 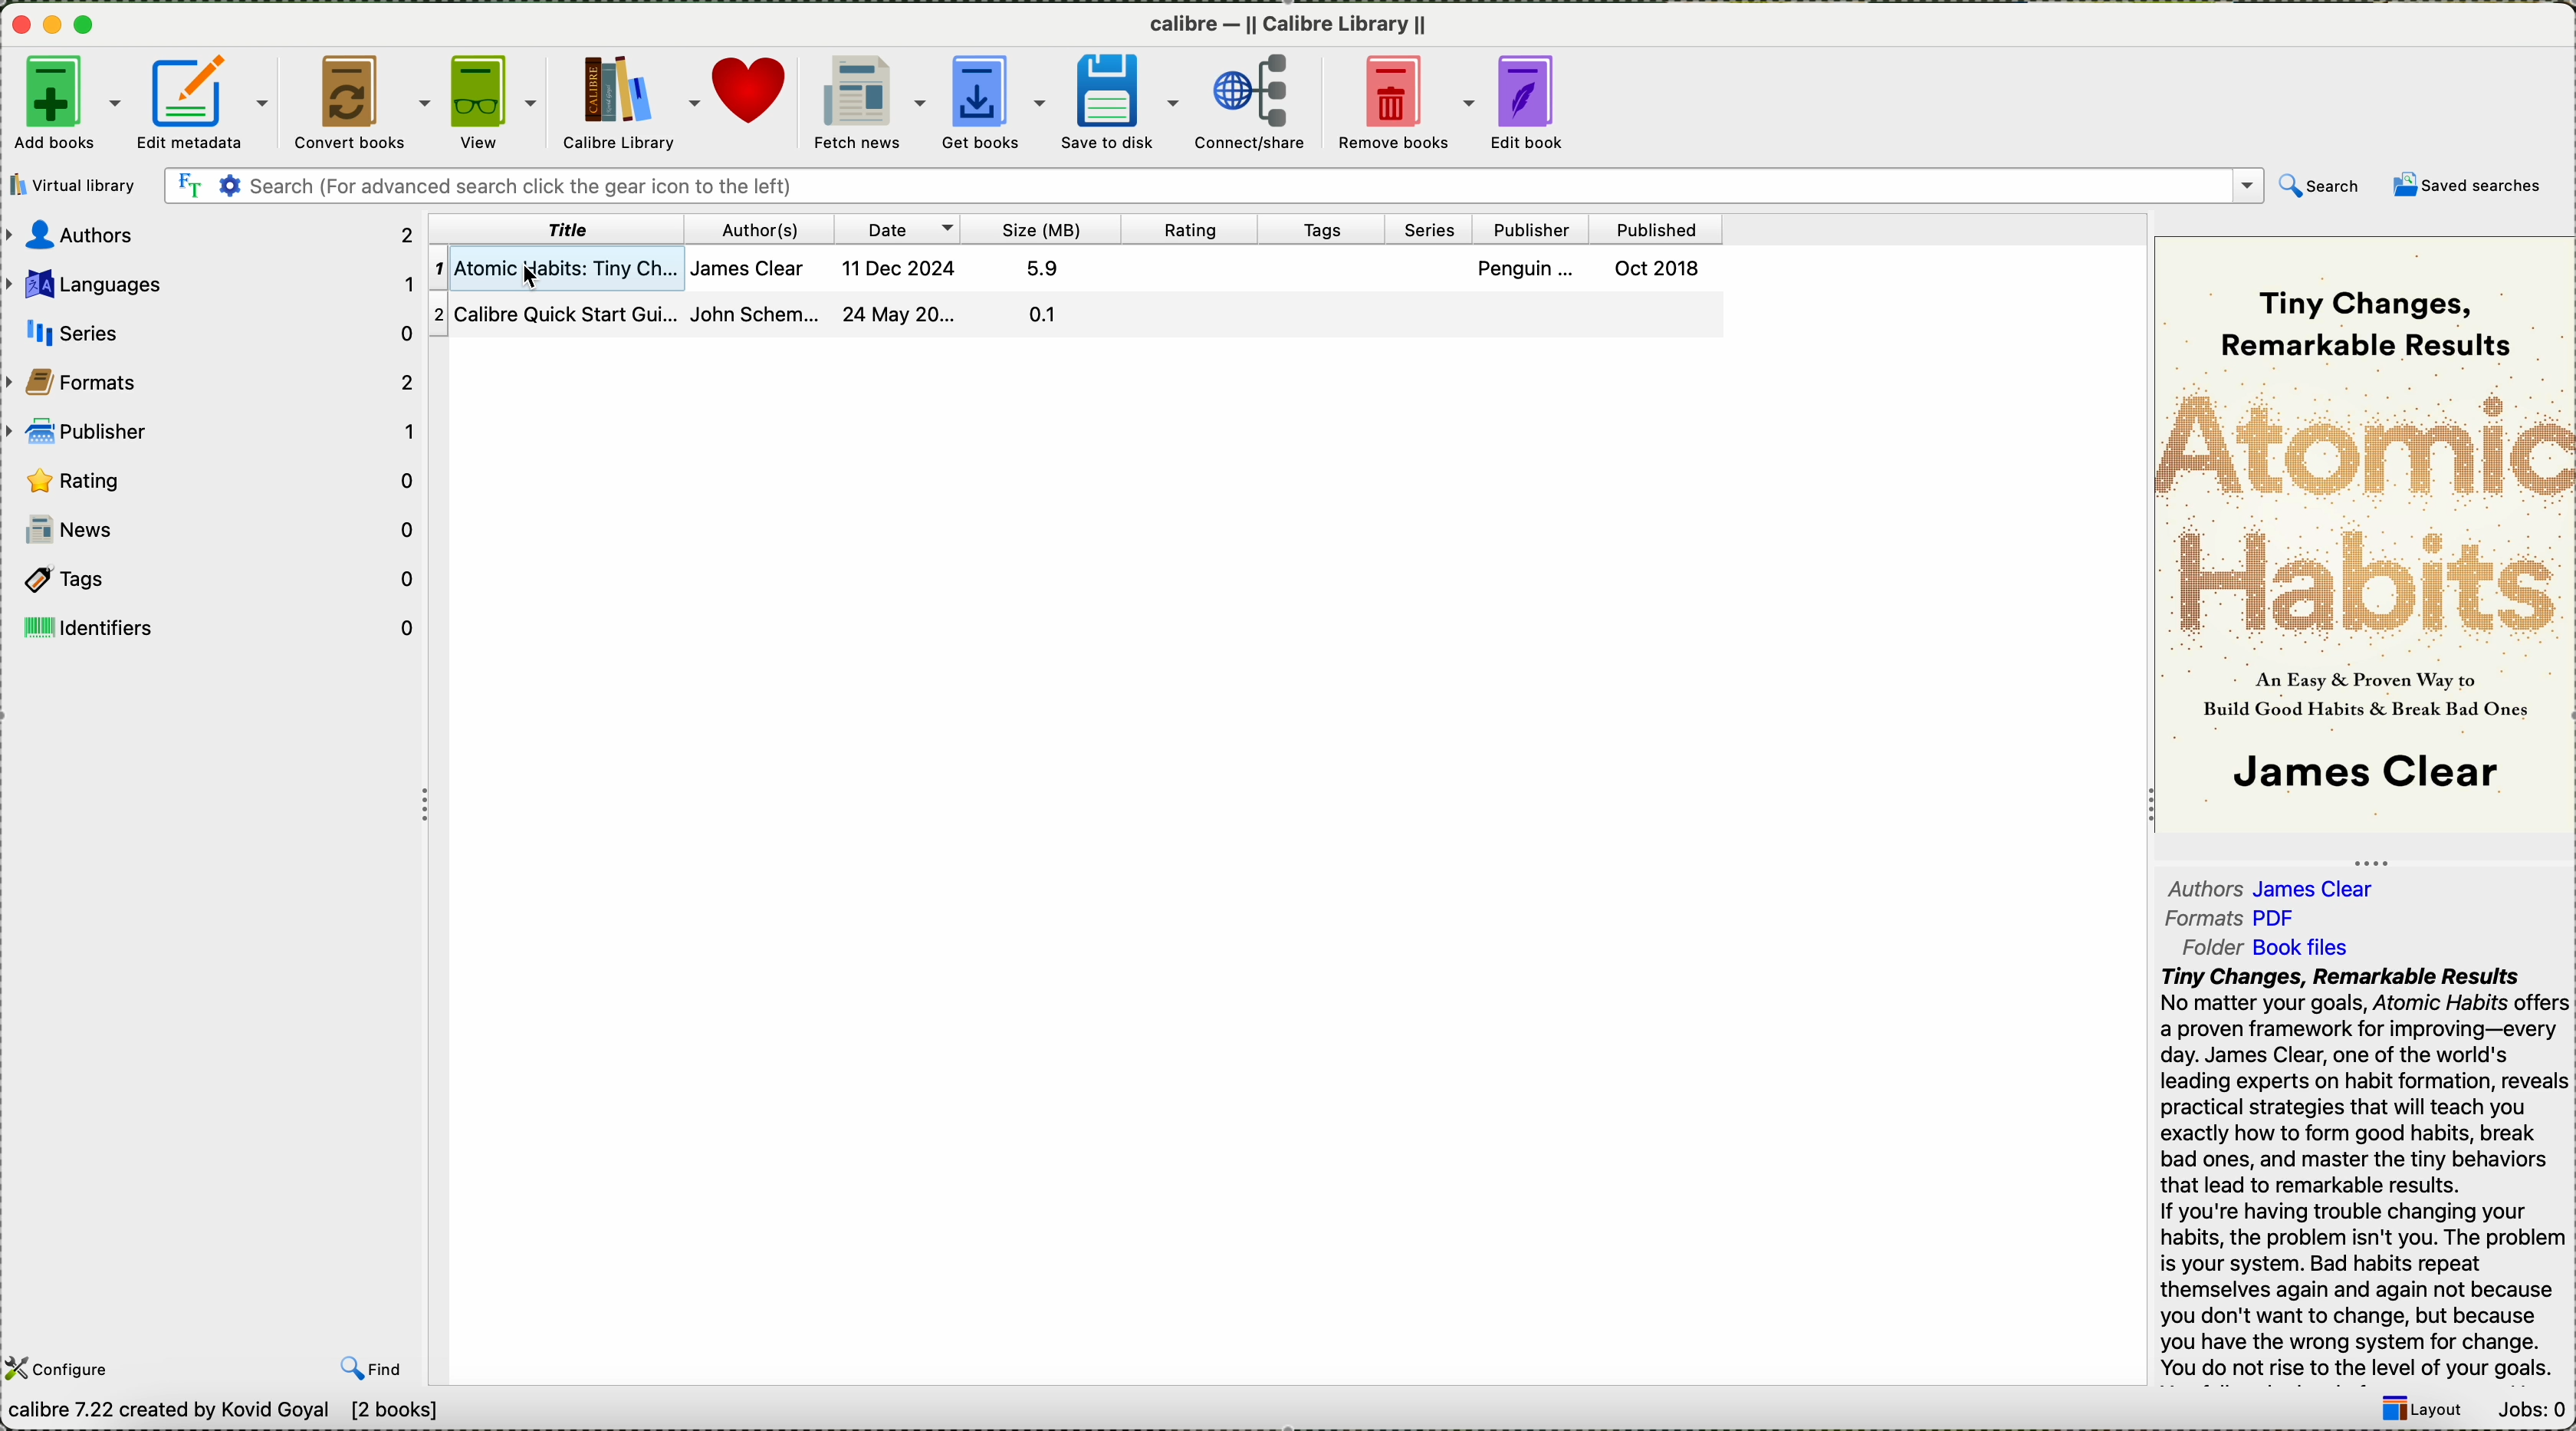 What do you see at coordinates (50, 26) in the screenshot?
I see `minimize` at bounding box center [50, 26].